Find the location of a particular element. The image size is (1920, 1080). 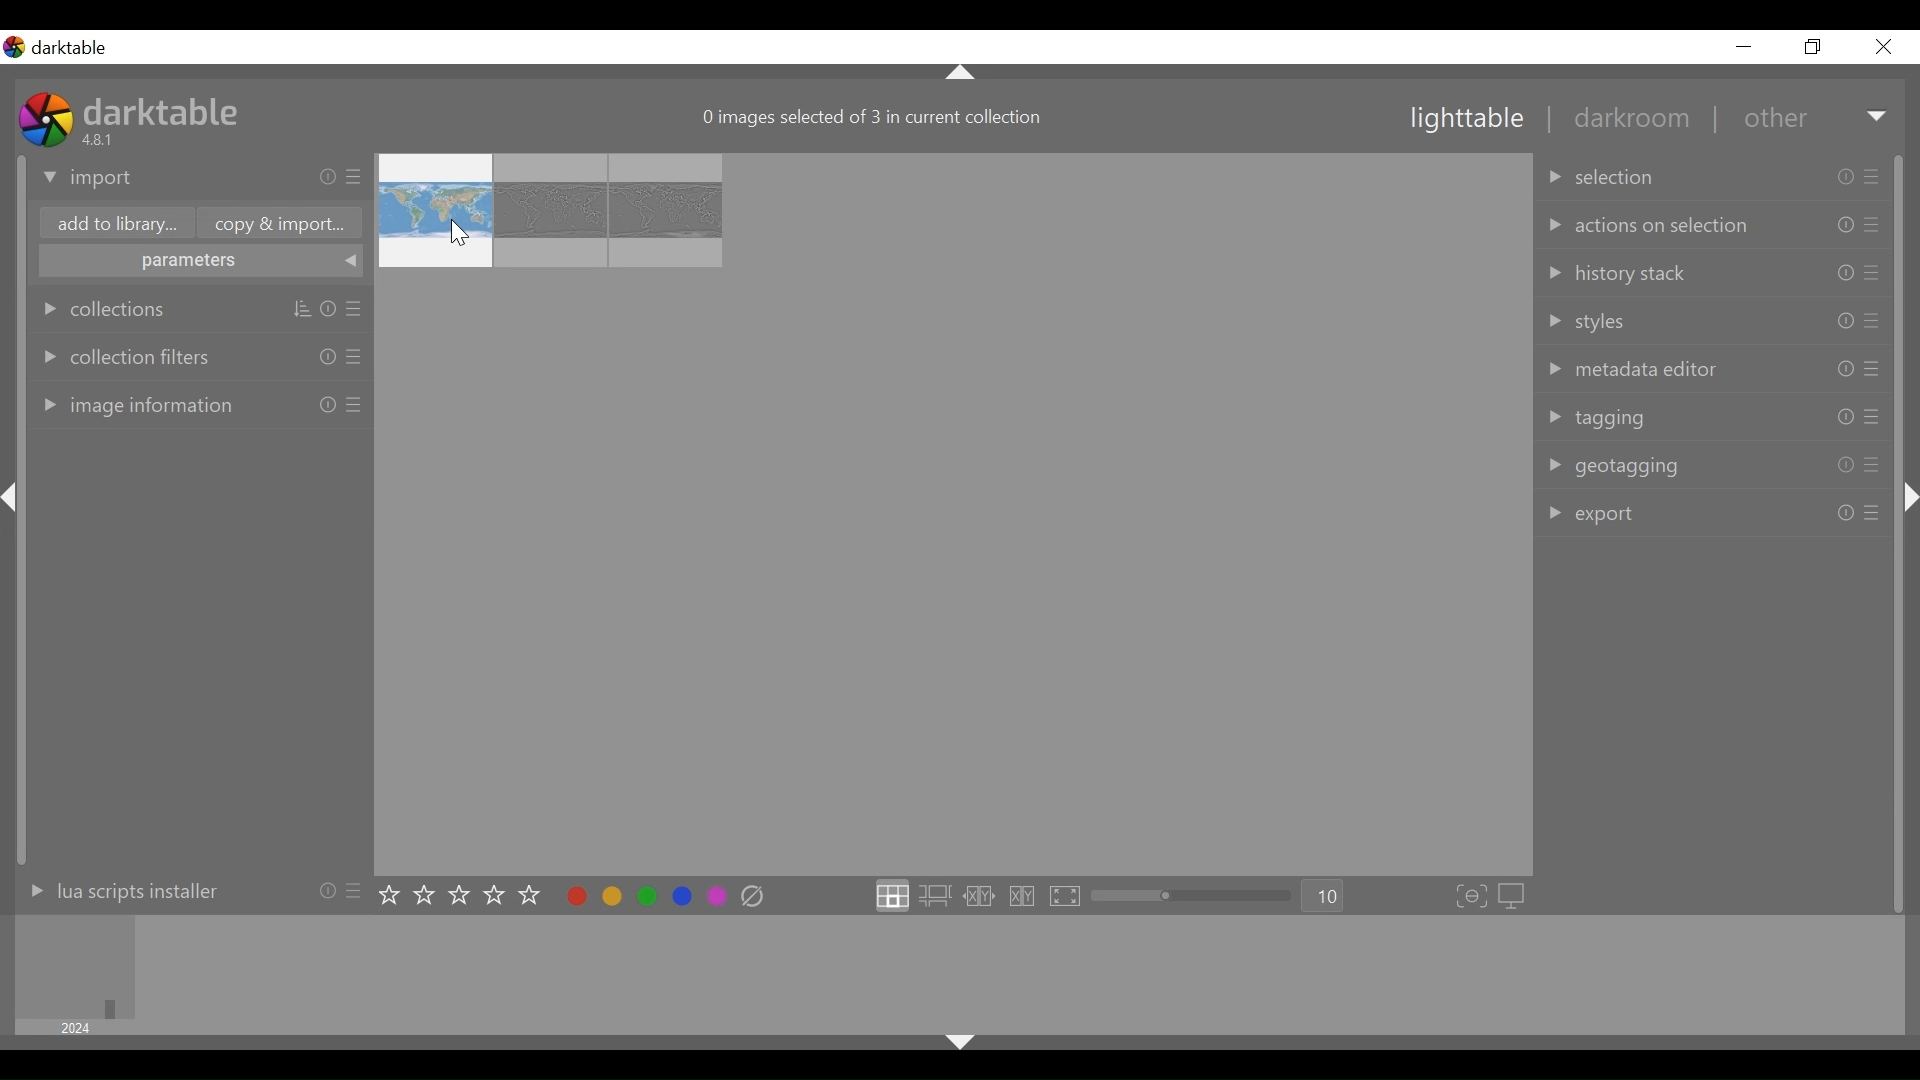

 is located at coordinates (965, 1048).